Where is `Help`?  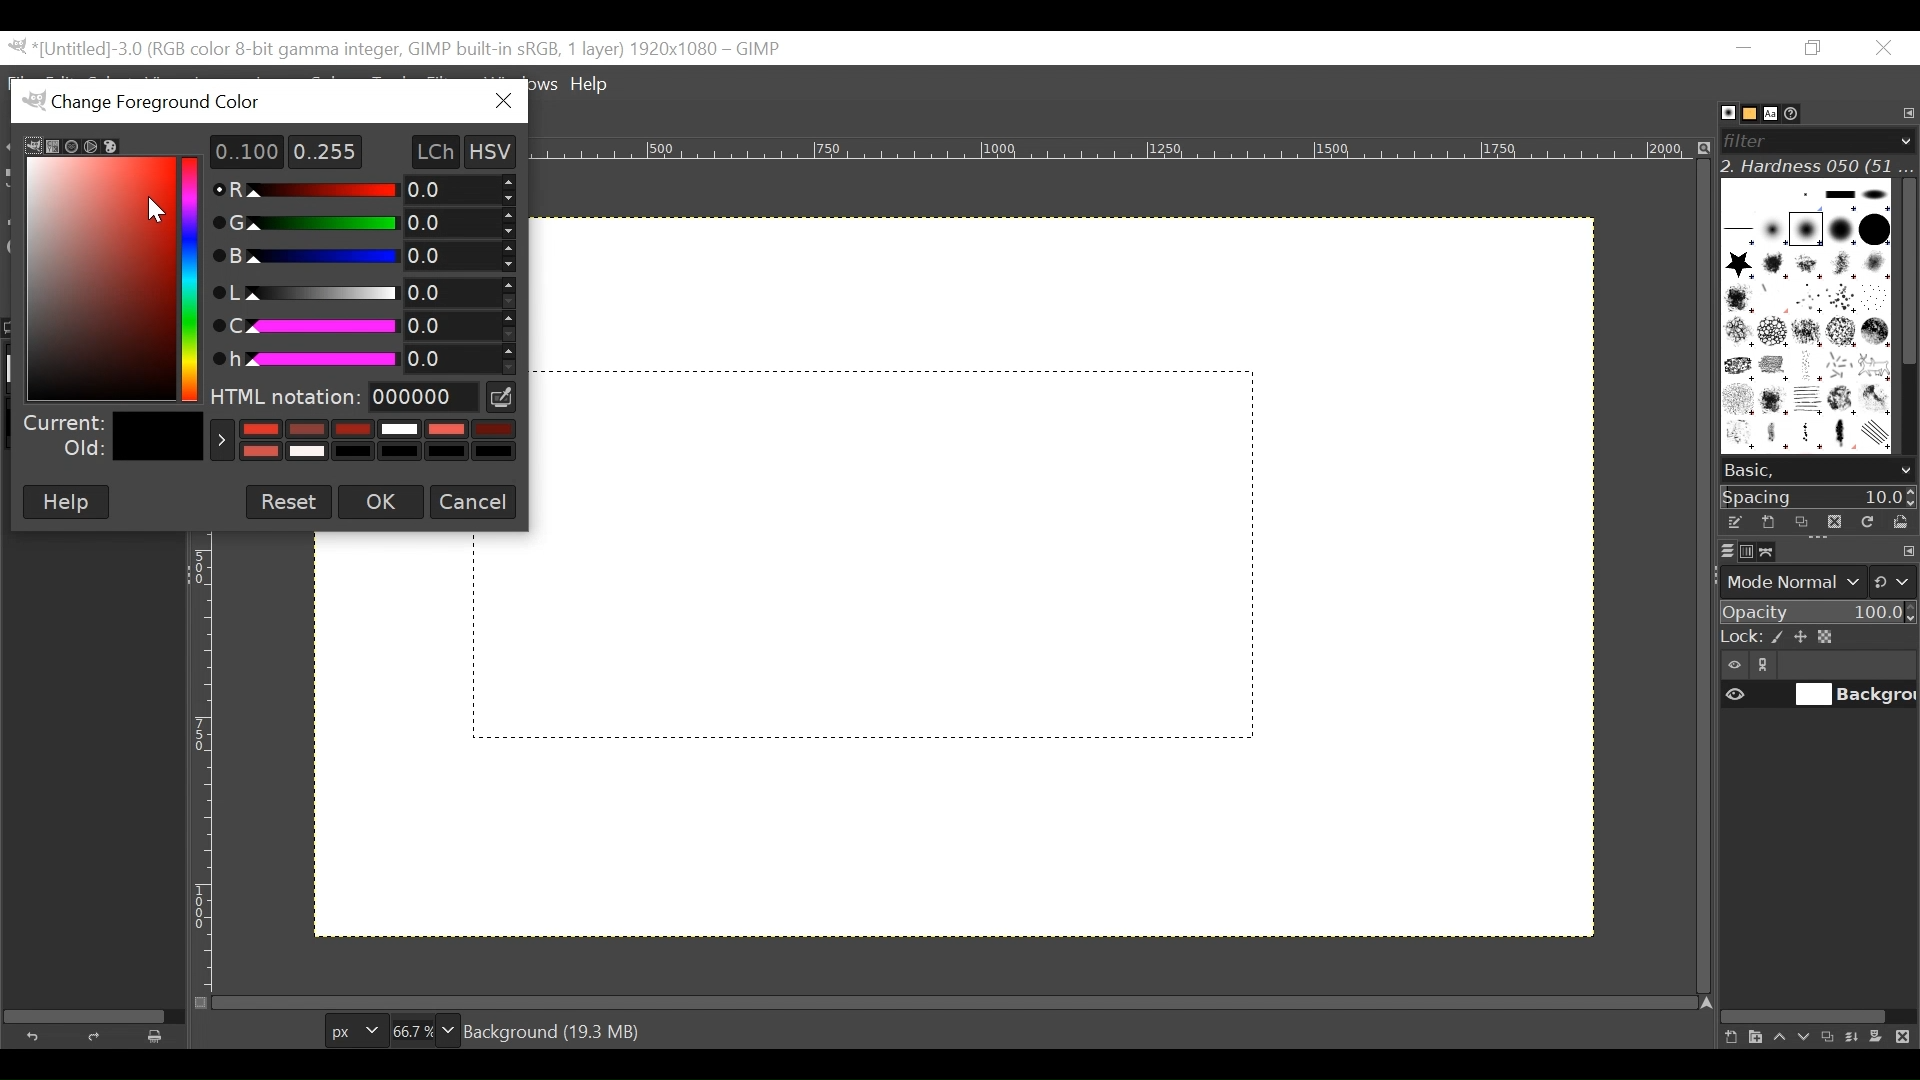 Help is located at coordinates (65, 502).